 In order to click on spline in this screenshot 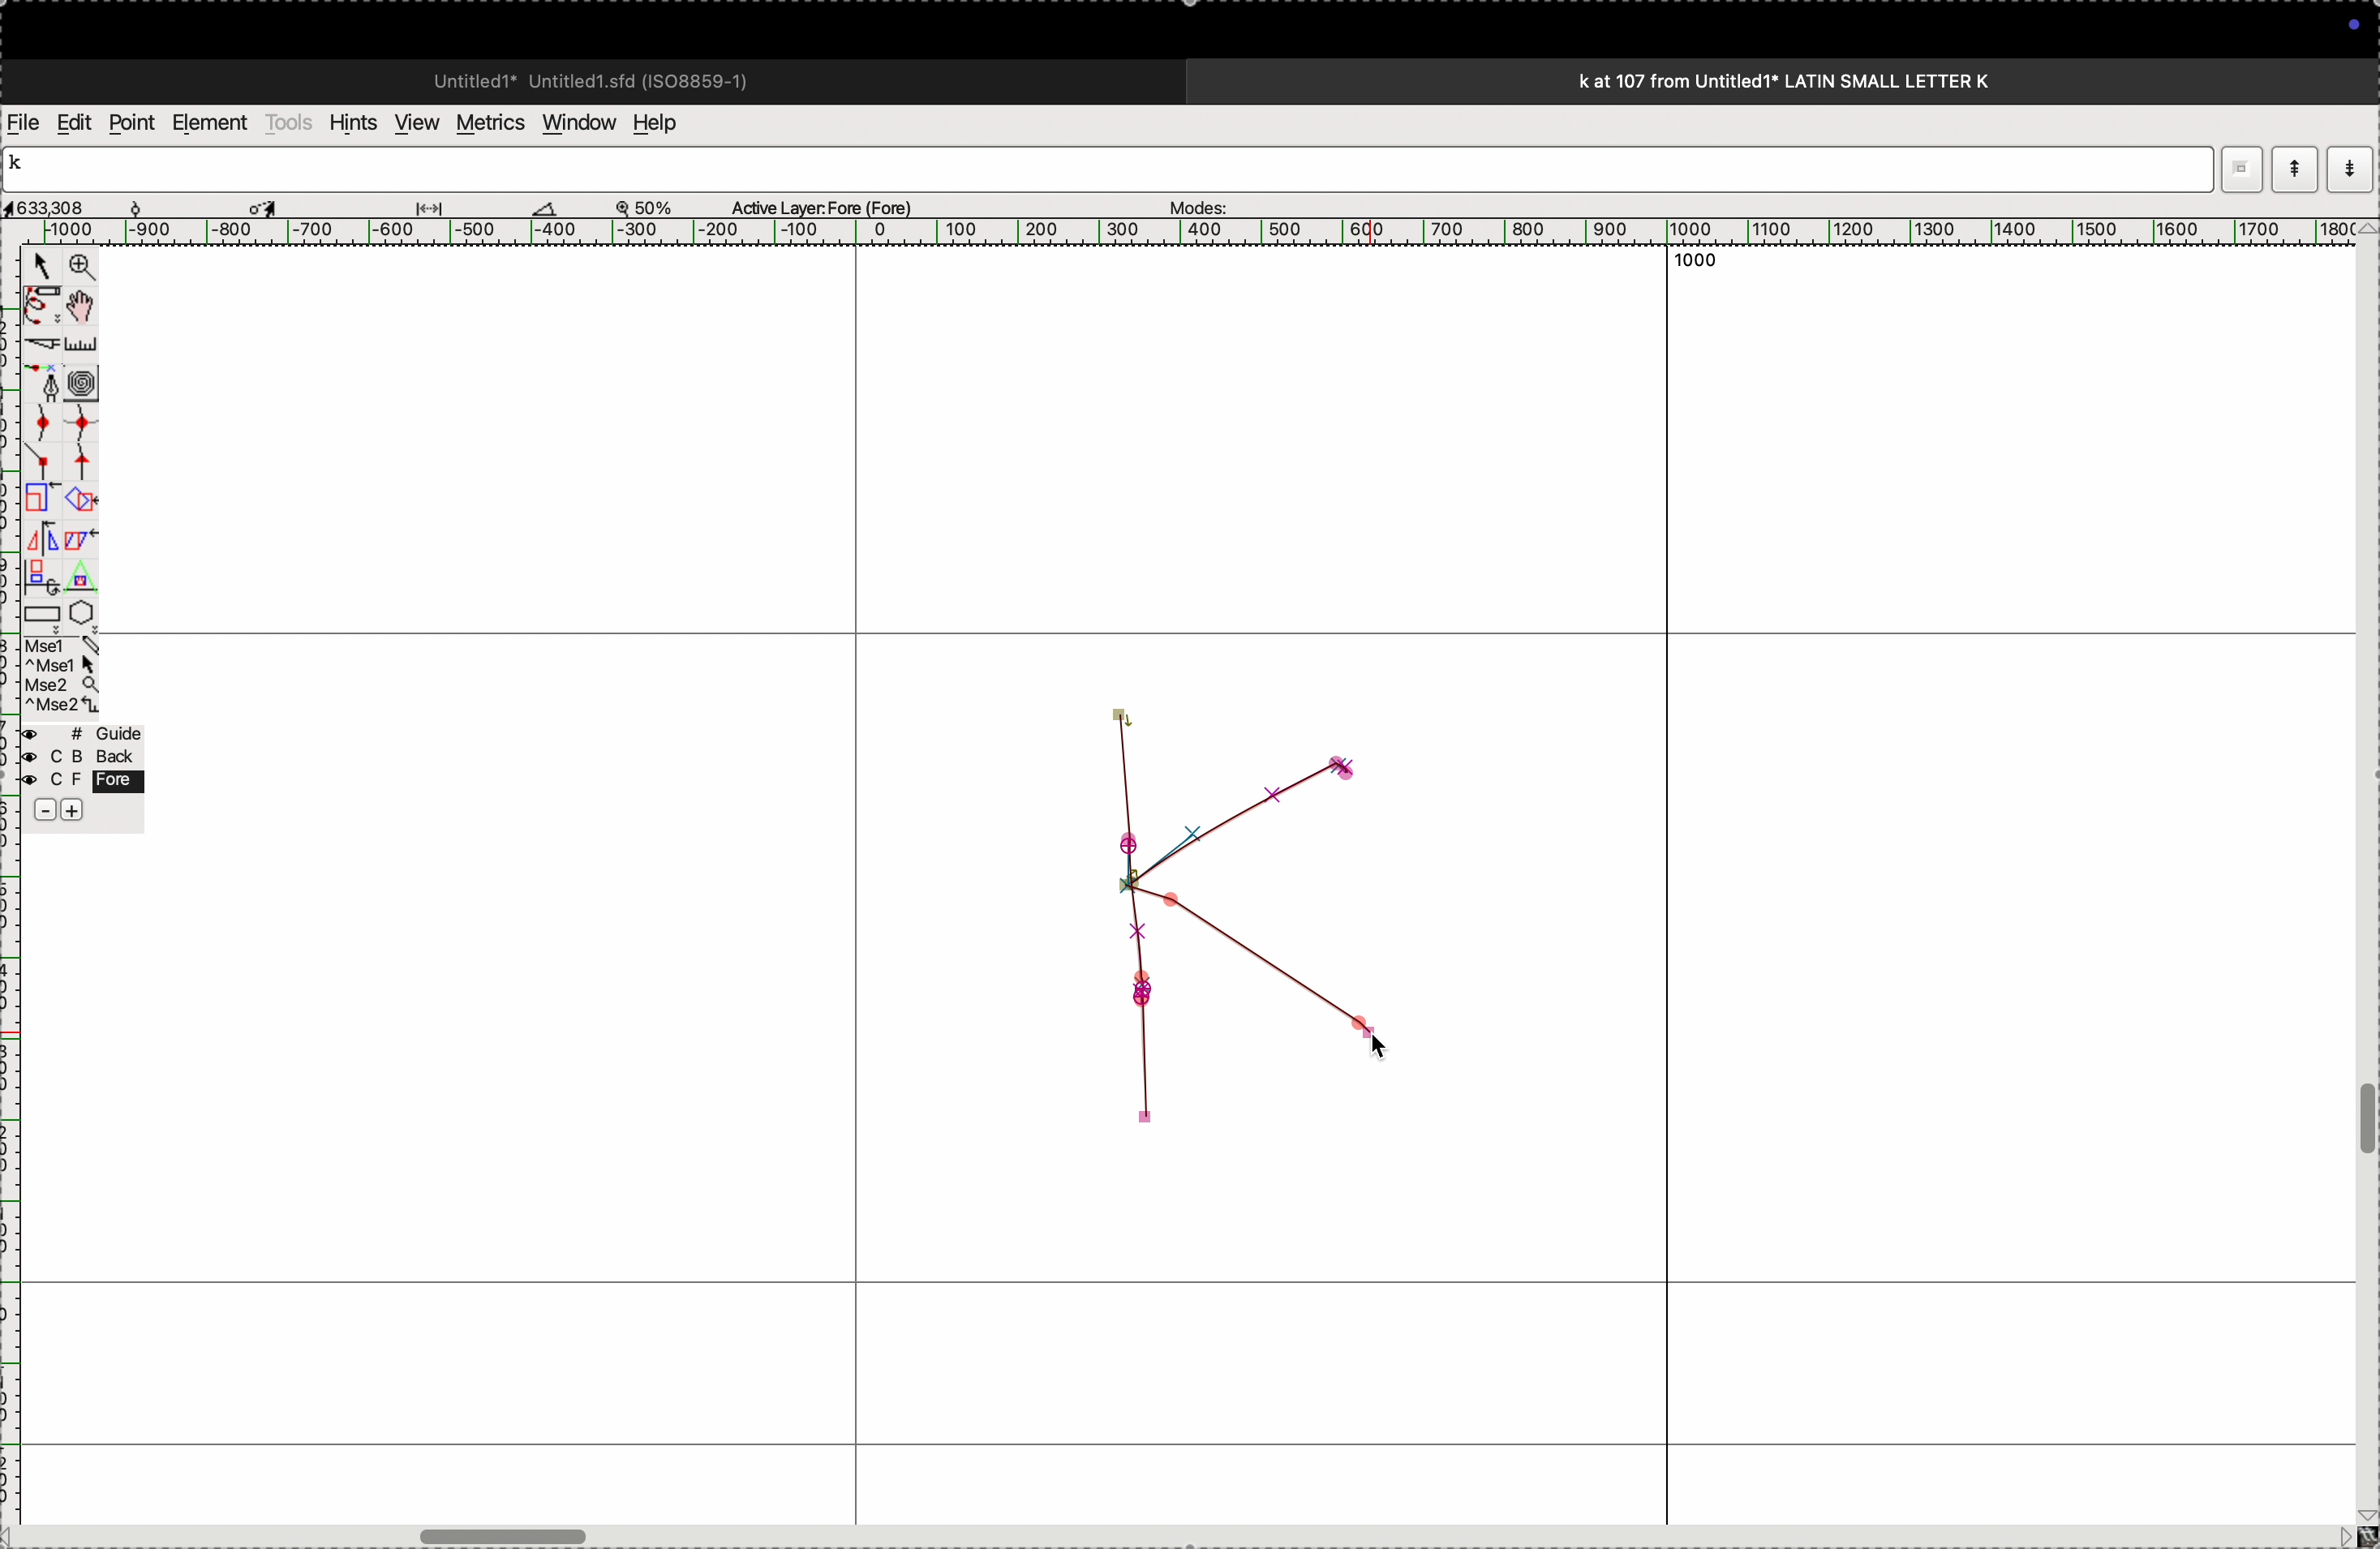, I will do `click(61, 439)`.